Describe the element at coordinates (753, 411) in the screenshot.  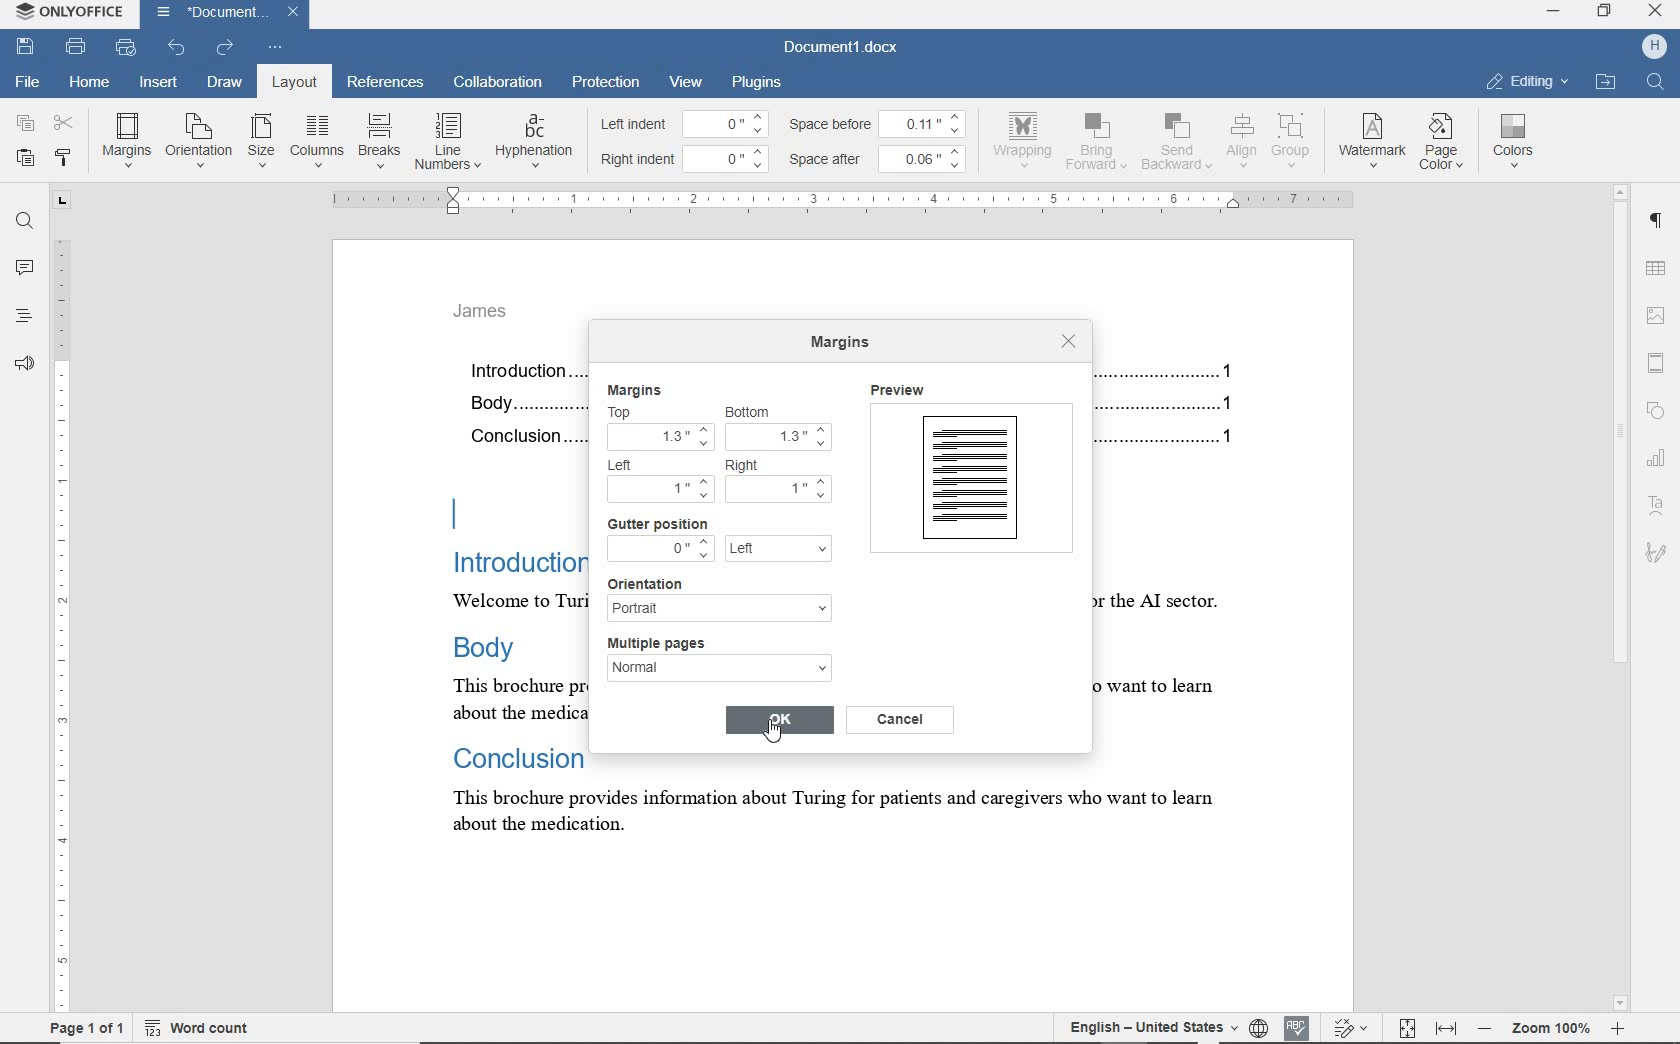
I see `bottom` at that location.